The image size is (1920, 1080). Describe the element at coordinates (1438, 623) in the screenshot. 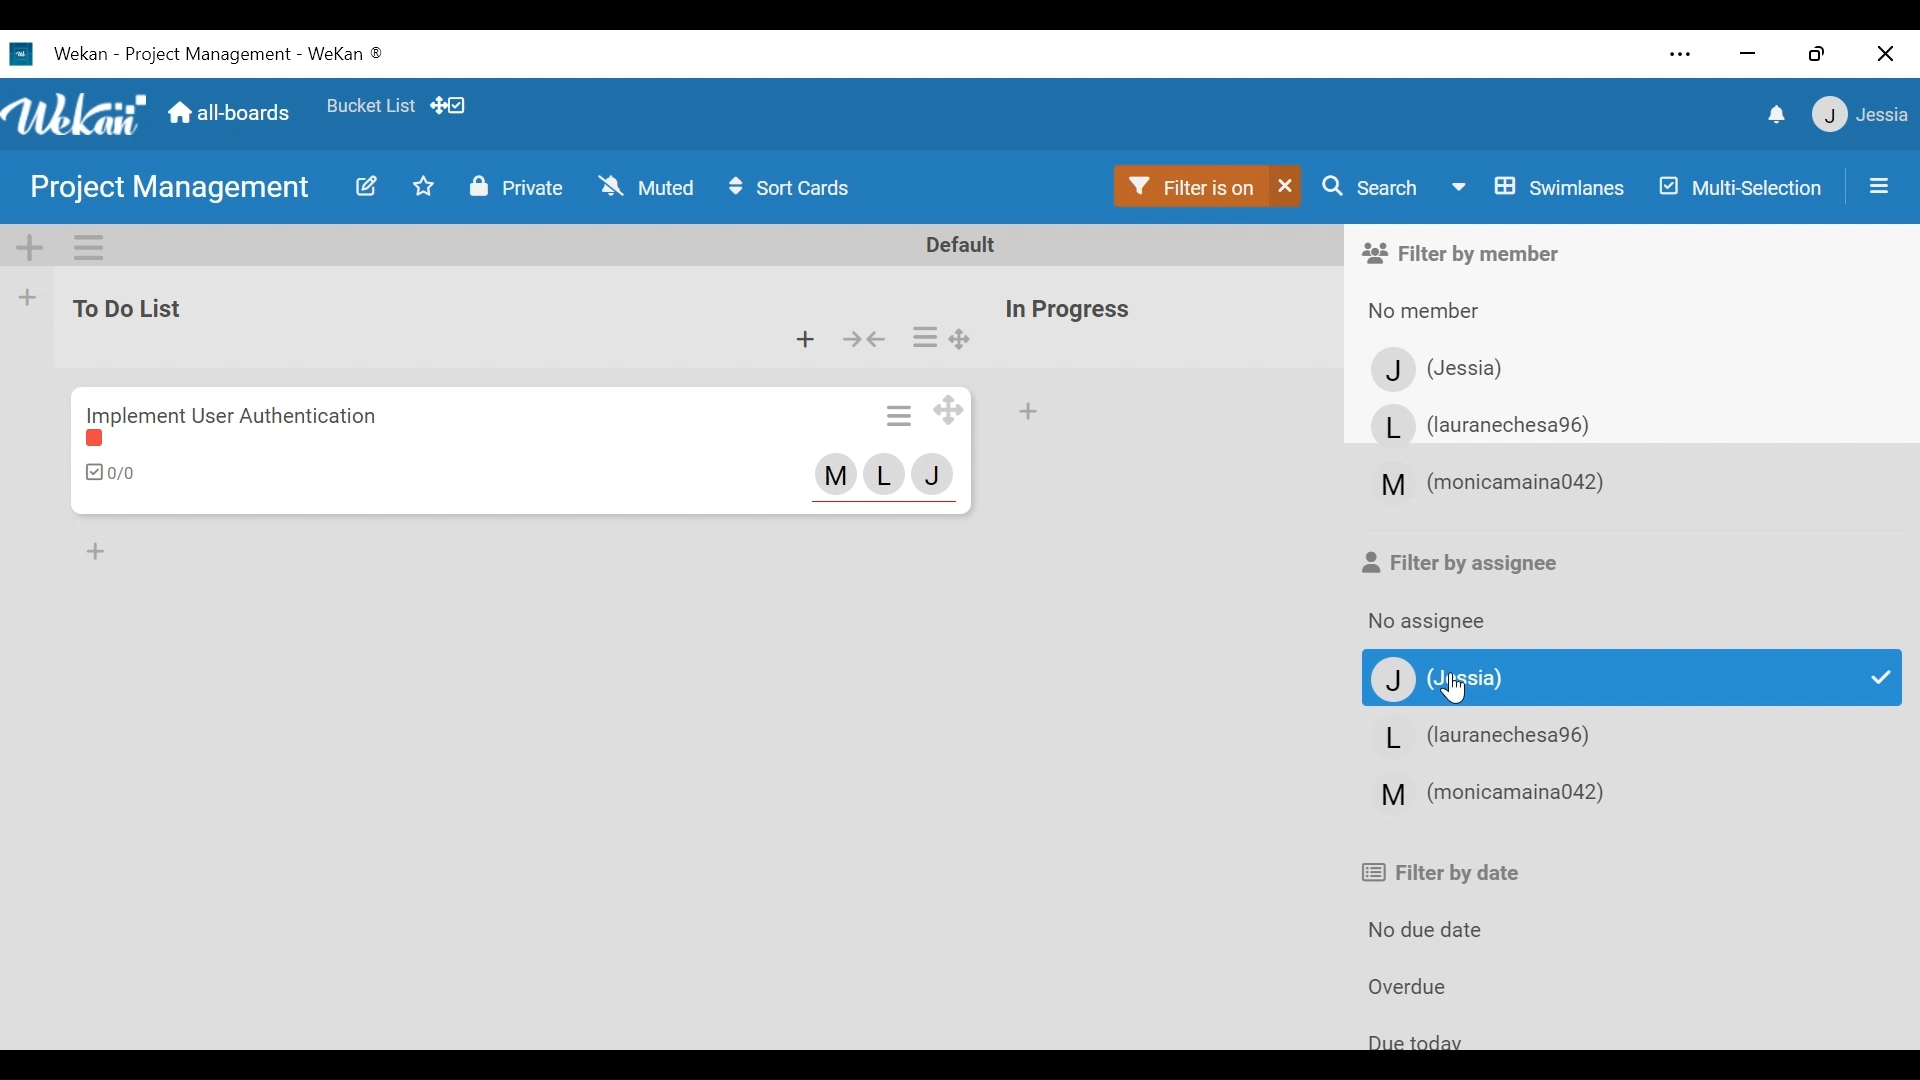

I see `No assignee` at that location.